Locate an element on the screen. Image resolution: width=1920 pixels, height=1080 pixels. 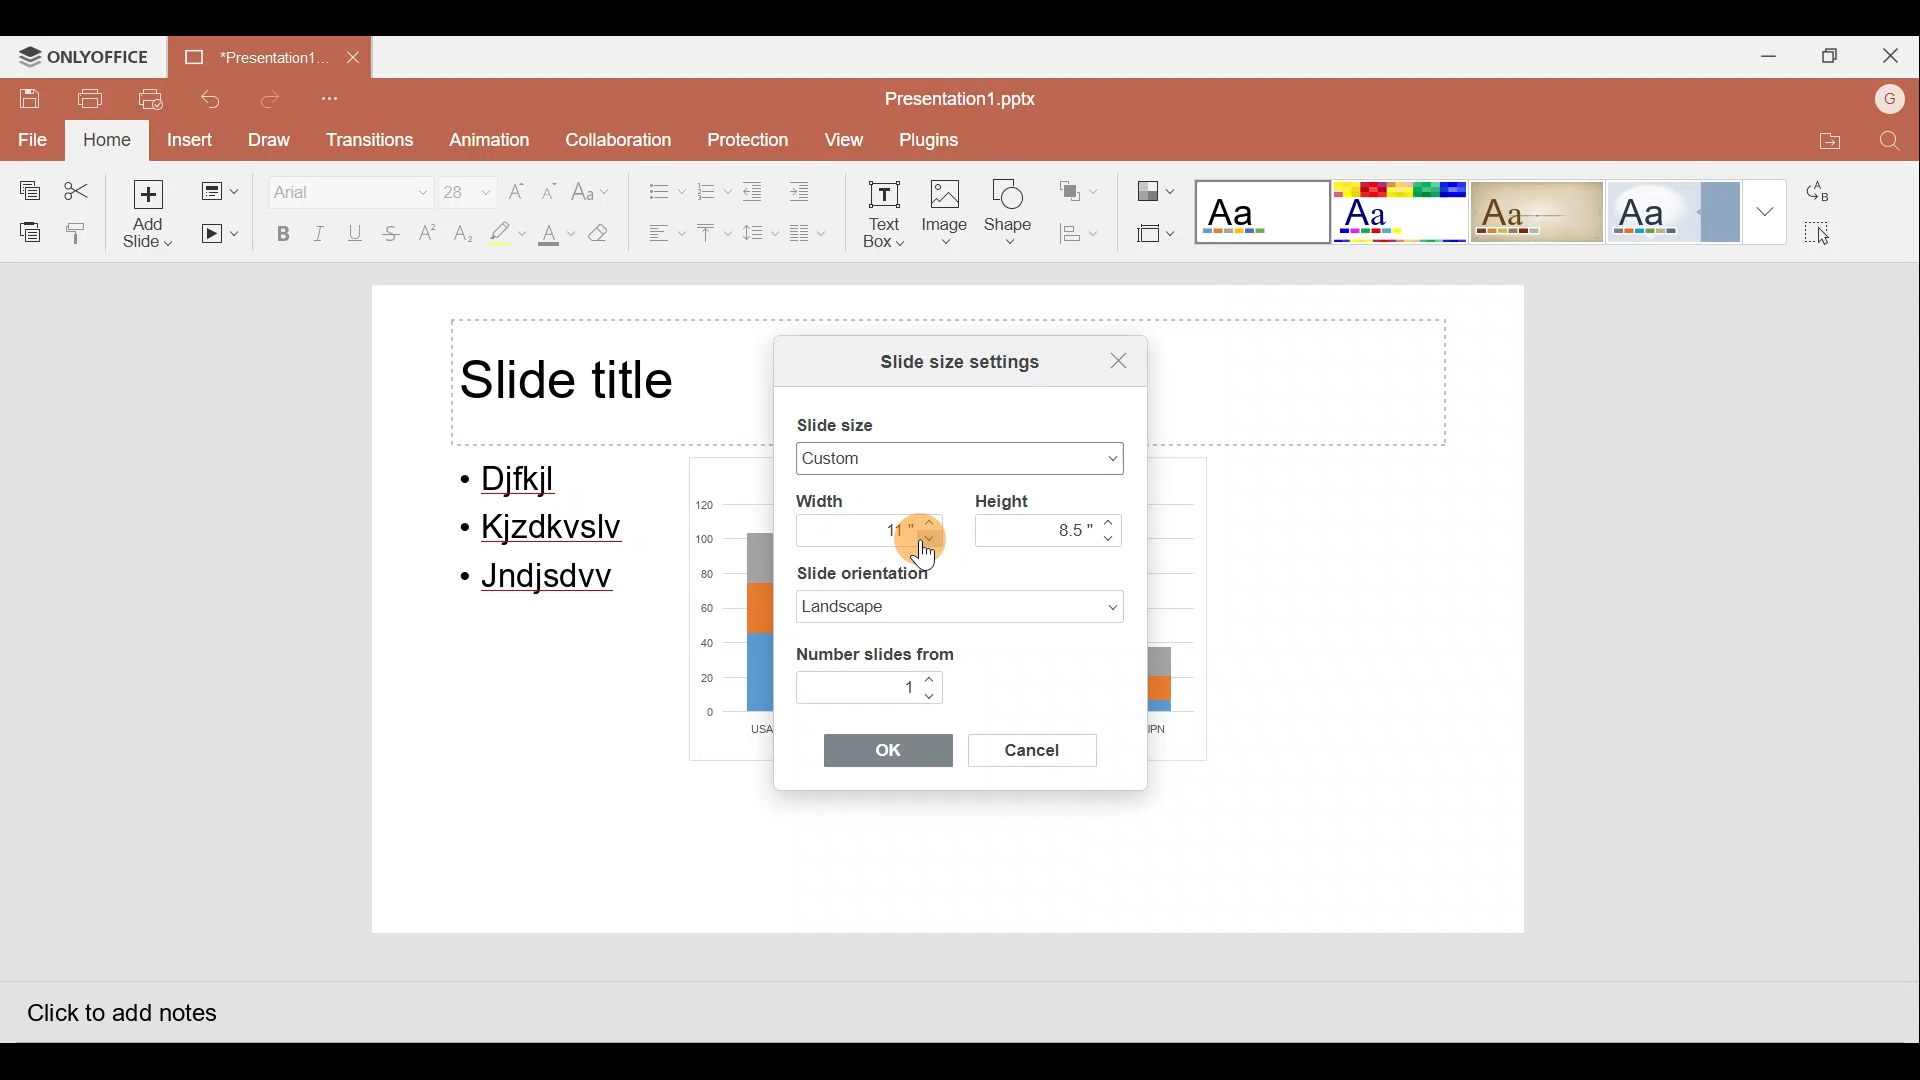
Font name is located at coordinates (337, 188).